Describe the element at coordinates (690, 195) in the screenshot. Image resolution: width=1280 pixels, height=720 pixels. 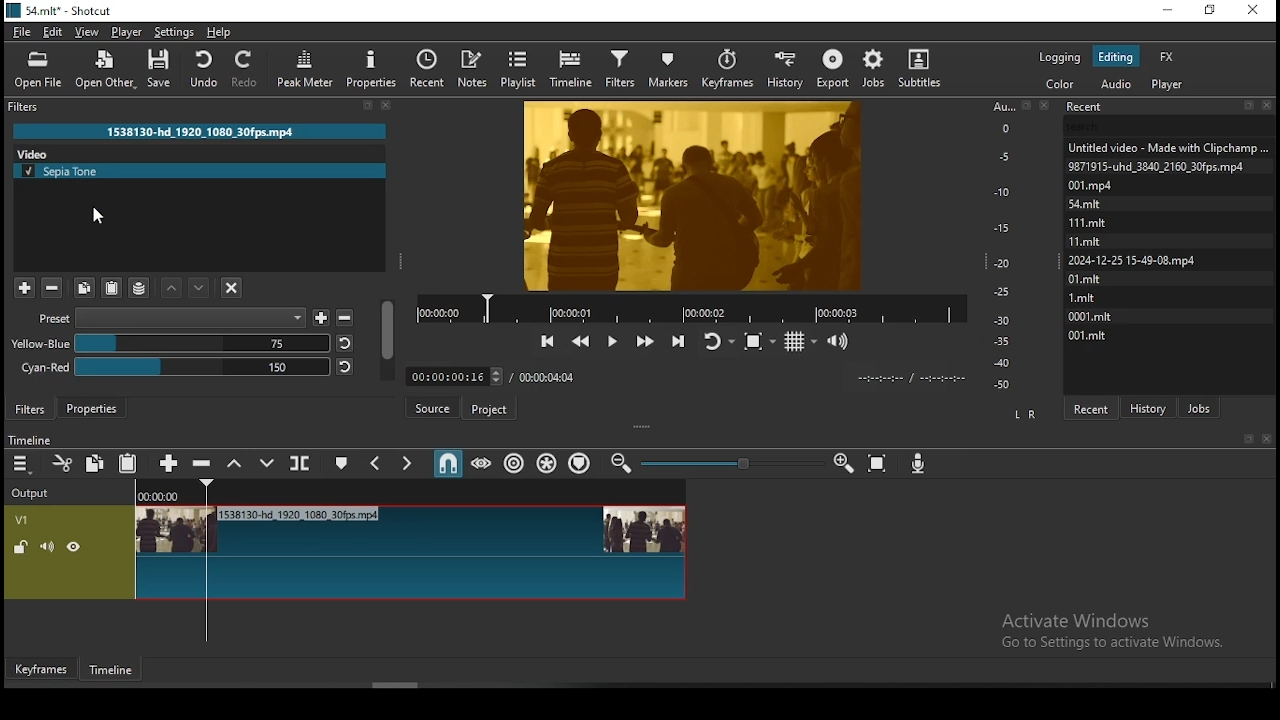
I see `video preview` at that location.